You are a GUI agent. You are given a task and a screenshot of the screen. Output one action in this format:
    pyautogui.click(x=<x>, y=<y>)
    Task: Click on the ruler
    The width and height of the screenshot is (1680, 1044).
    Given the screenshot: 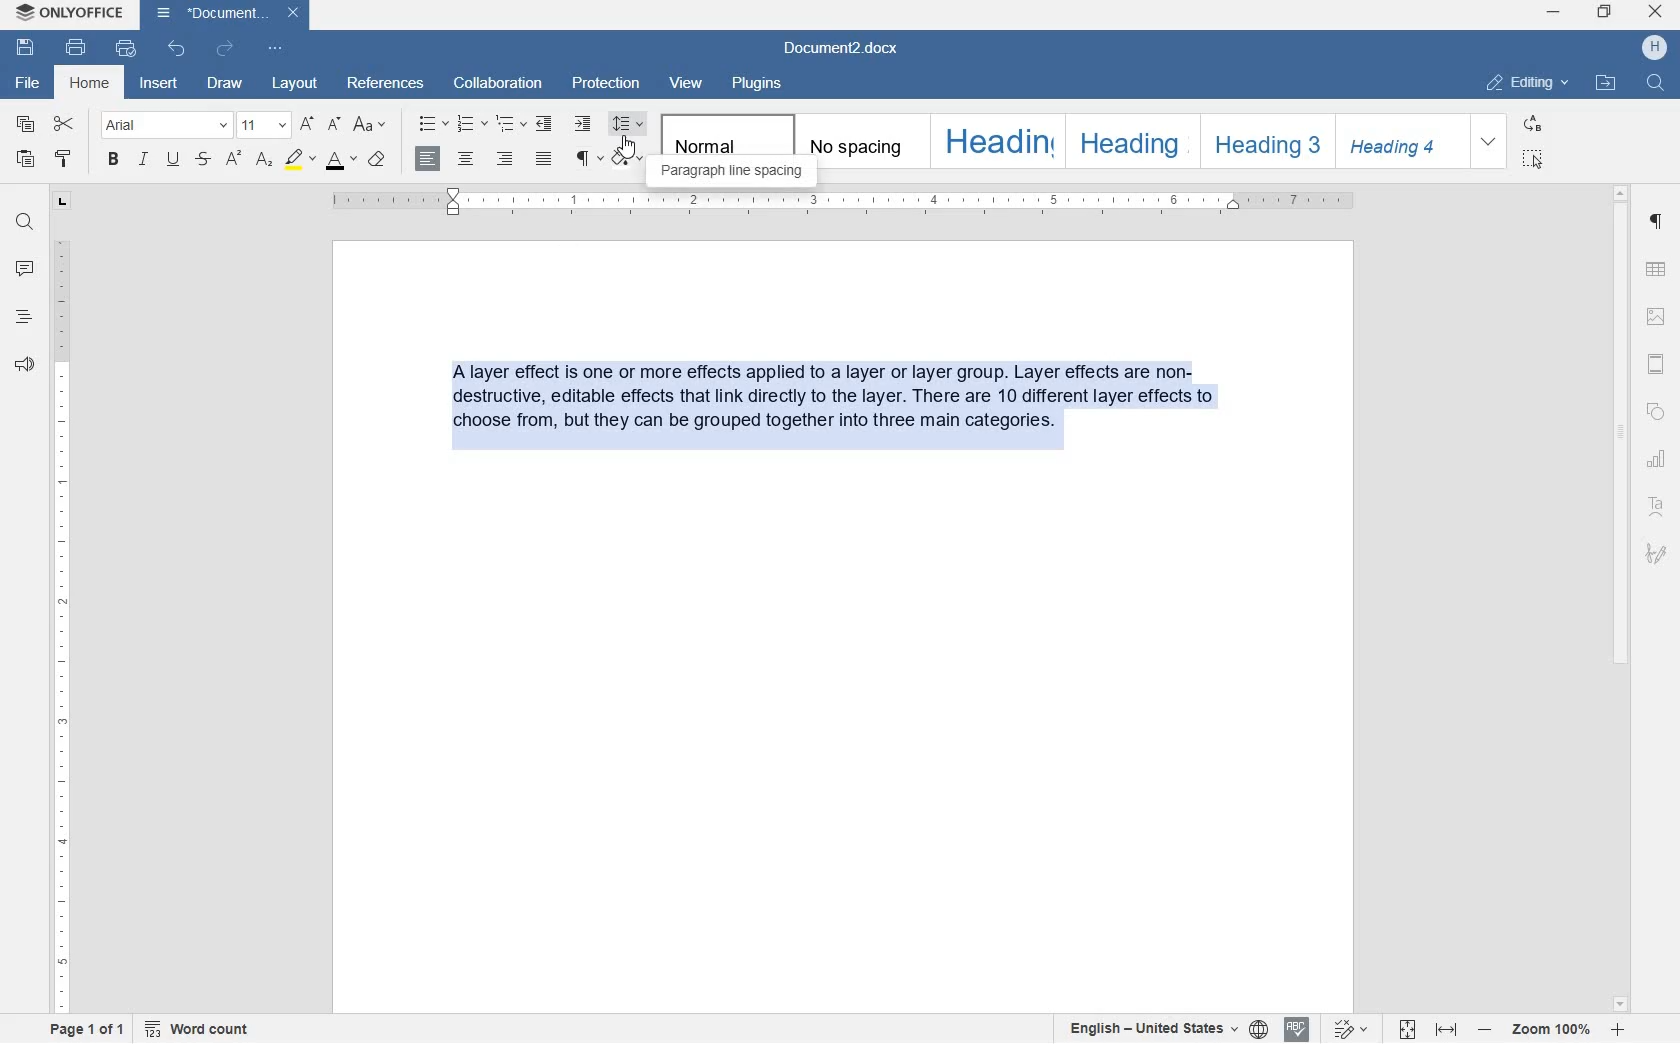 What is the action you would take?
    pyautogui.click(x=847, y=202)
    